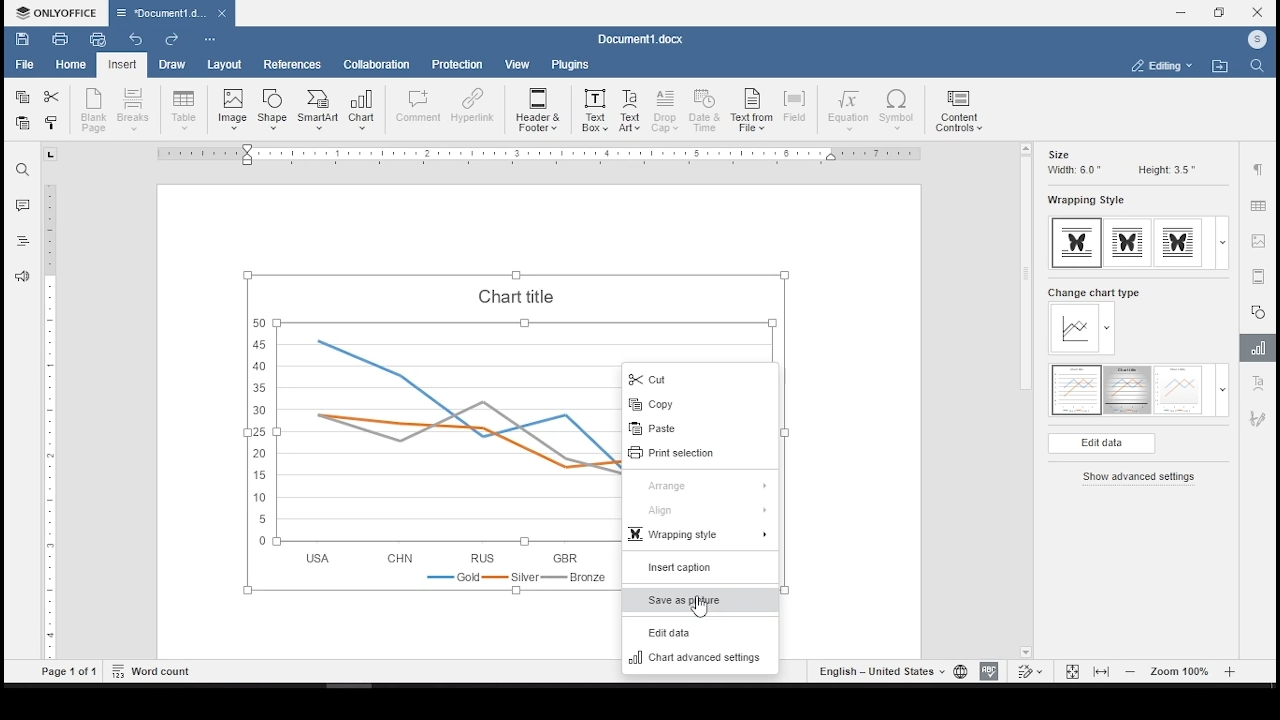 The height and width of the screenshot is (720, 1280). I want to click on track changes, so click(1030, 672).